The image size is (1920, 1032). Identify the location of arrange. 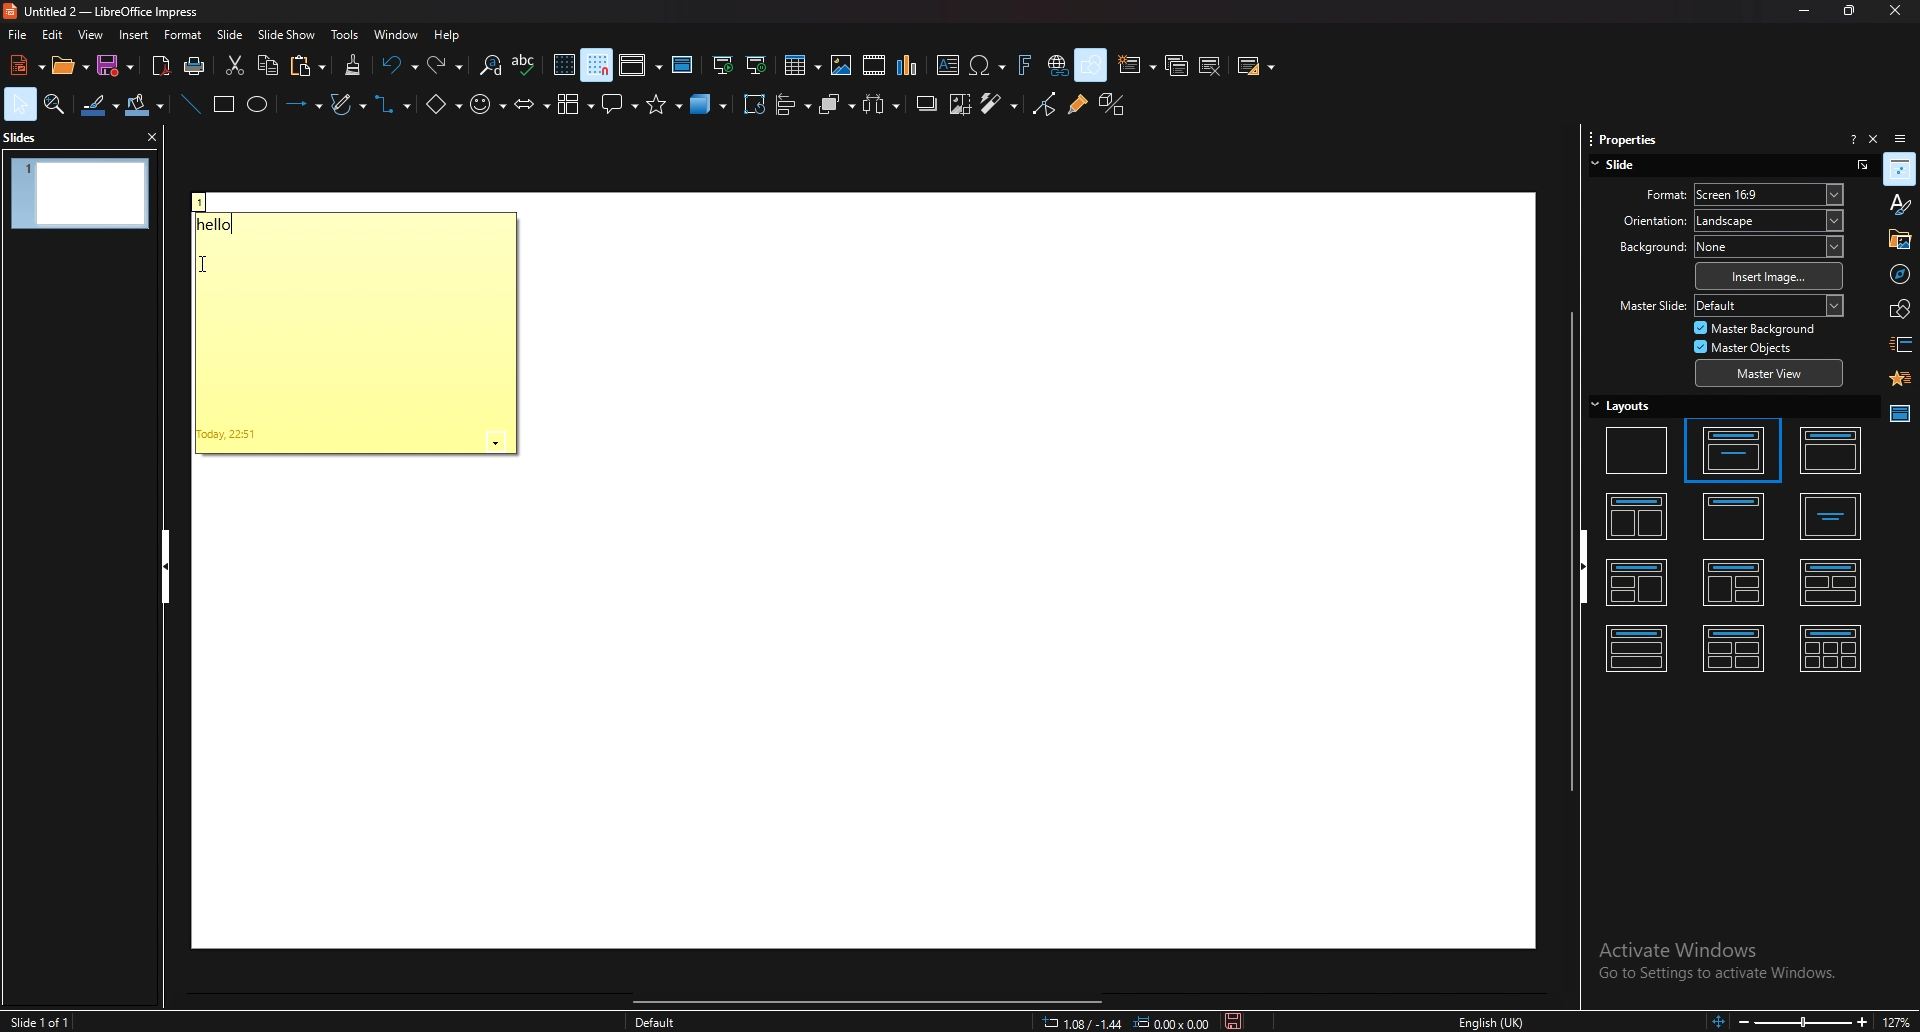
(838, 103).